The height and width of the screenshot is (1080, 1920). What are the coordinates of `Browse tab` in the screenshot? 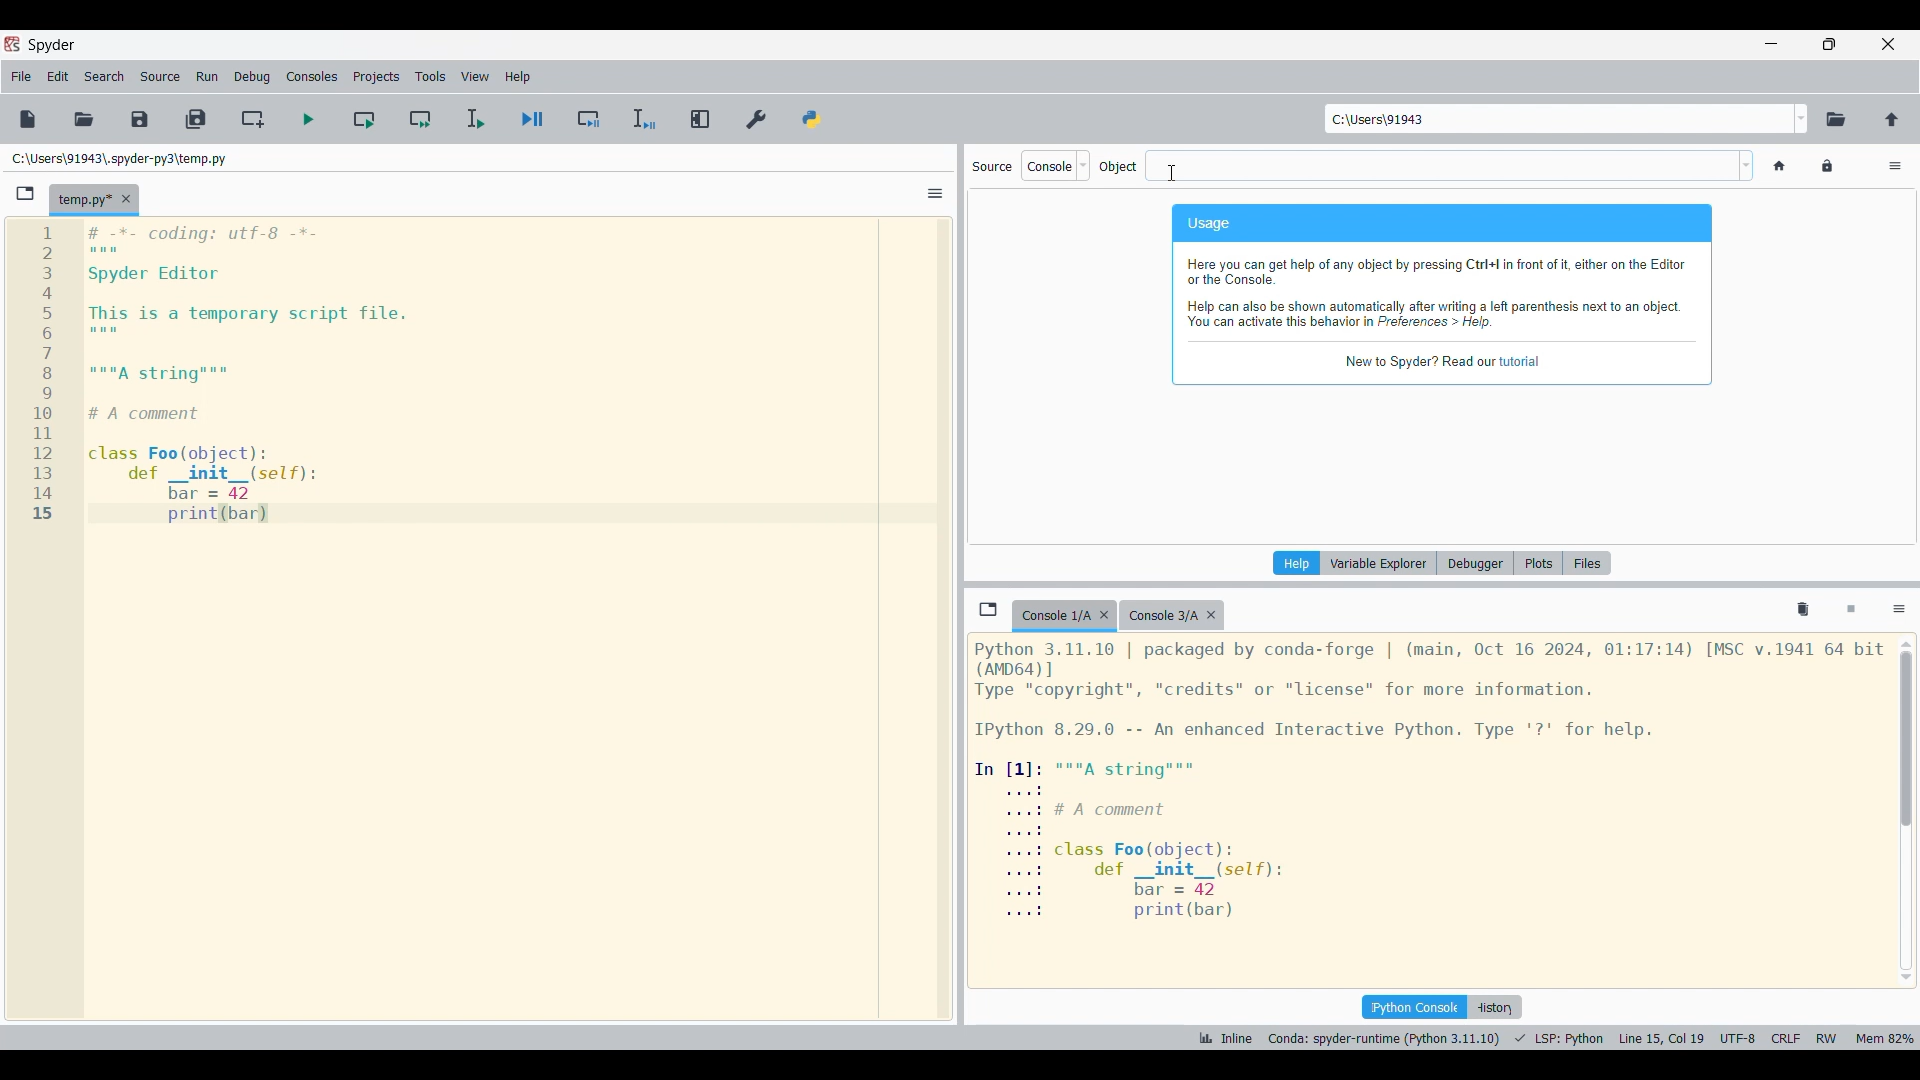 It's located at (989, 609).